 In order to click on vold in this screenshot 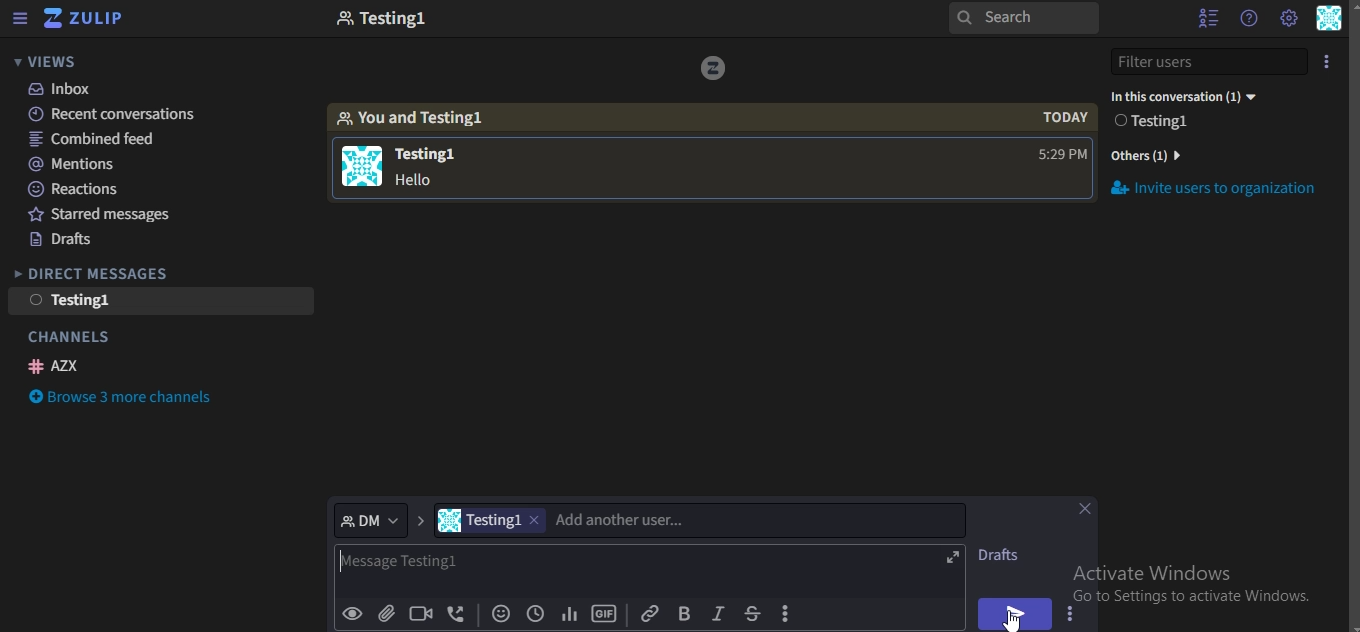, I will do `click(684, 613)`.